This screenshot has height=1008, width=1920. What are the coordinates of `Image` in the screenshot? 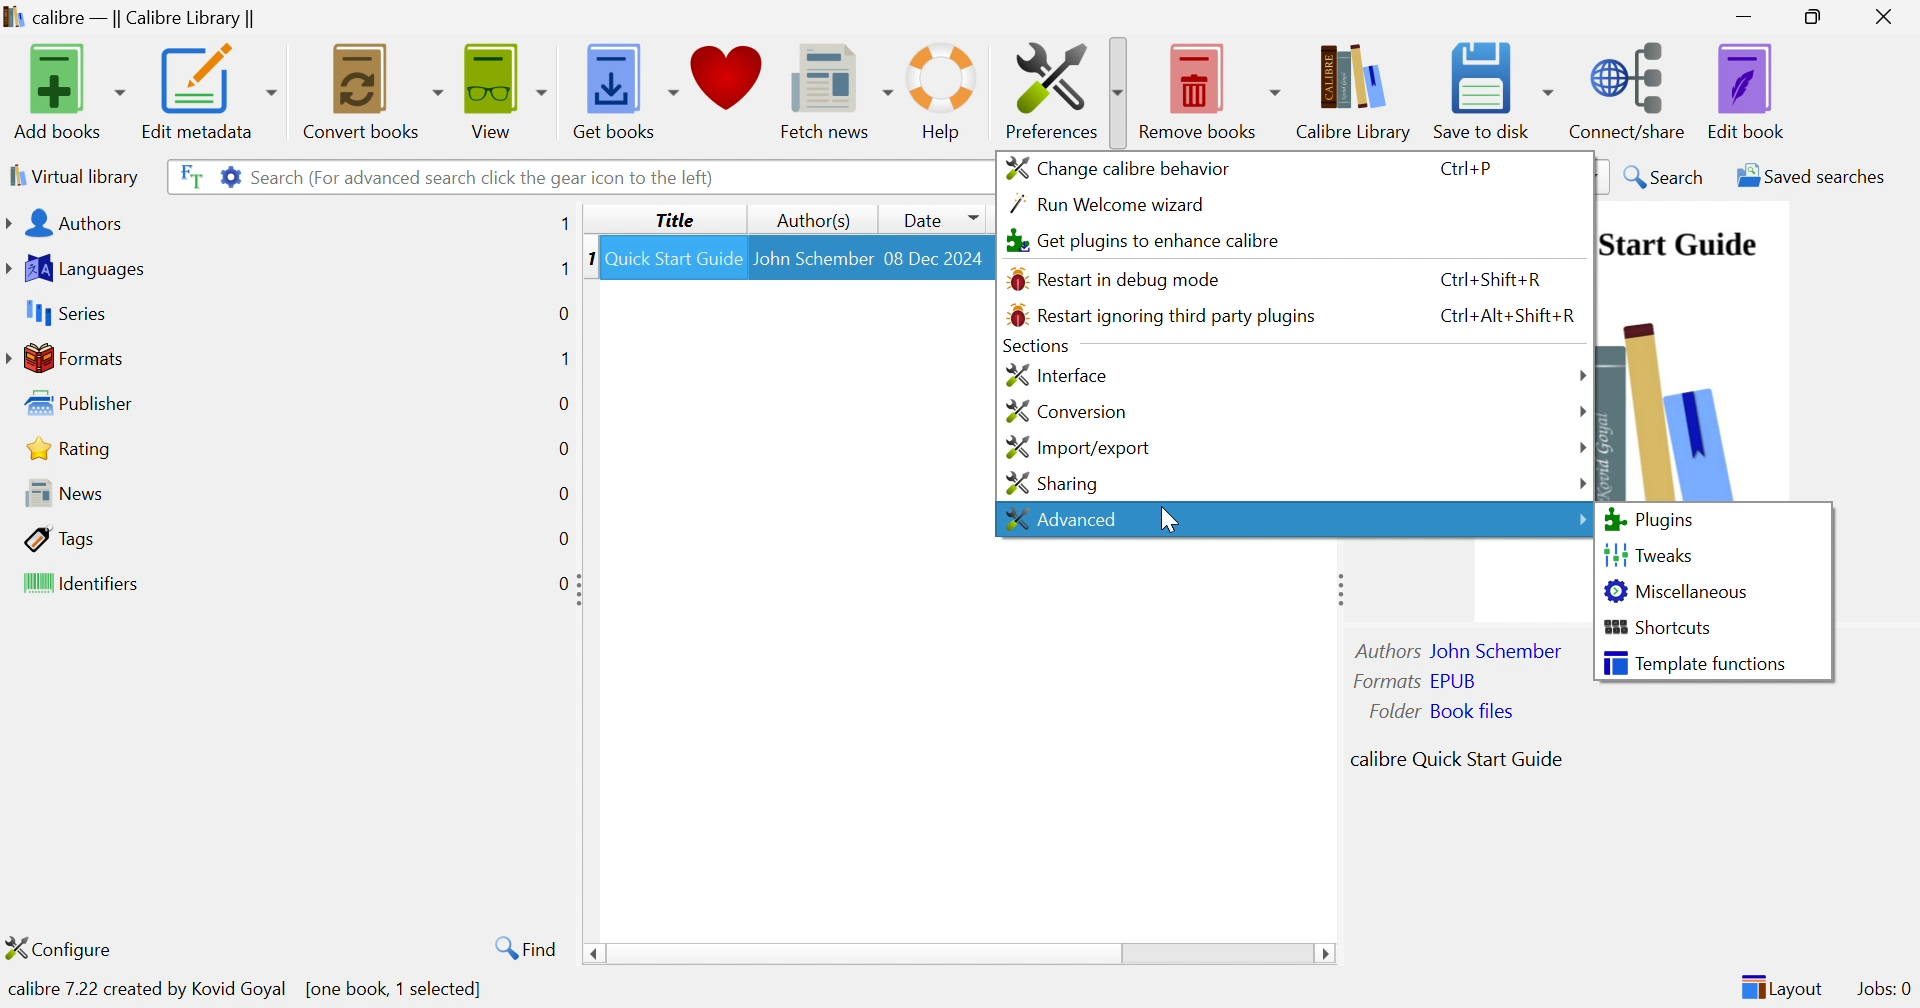 It's located at (1671, 403).